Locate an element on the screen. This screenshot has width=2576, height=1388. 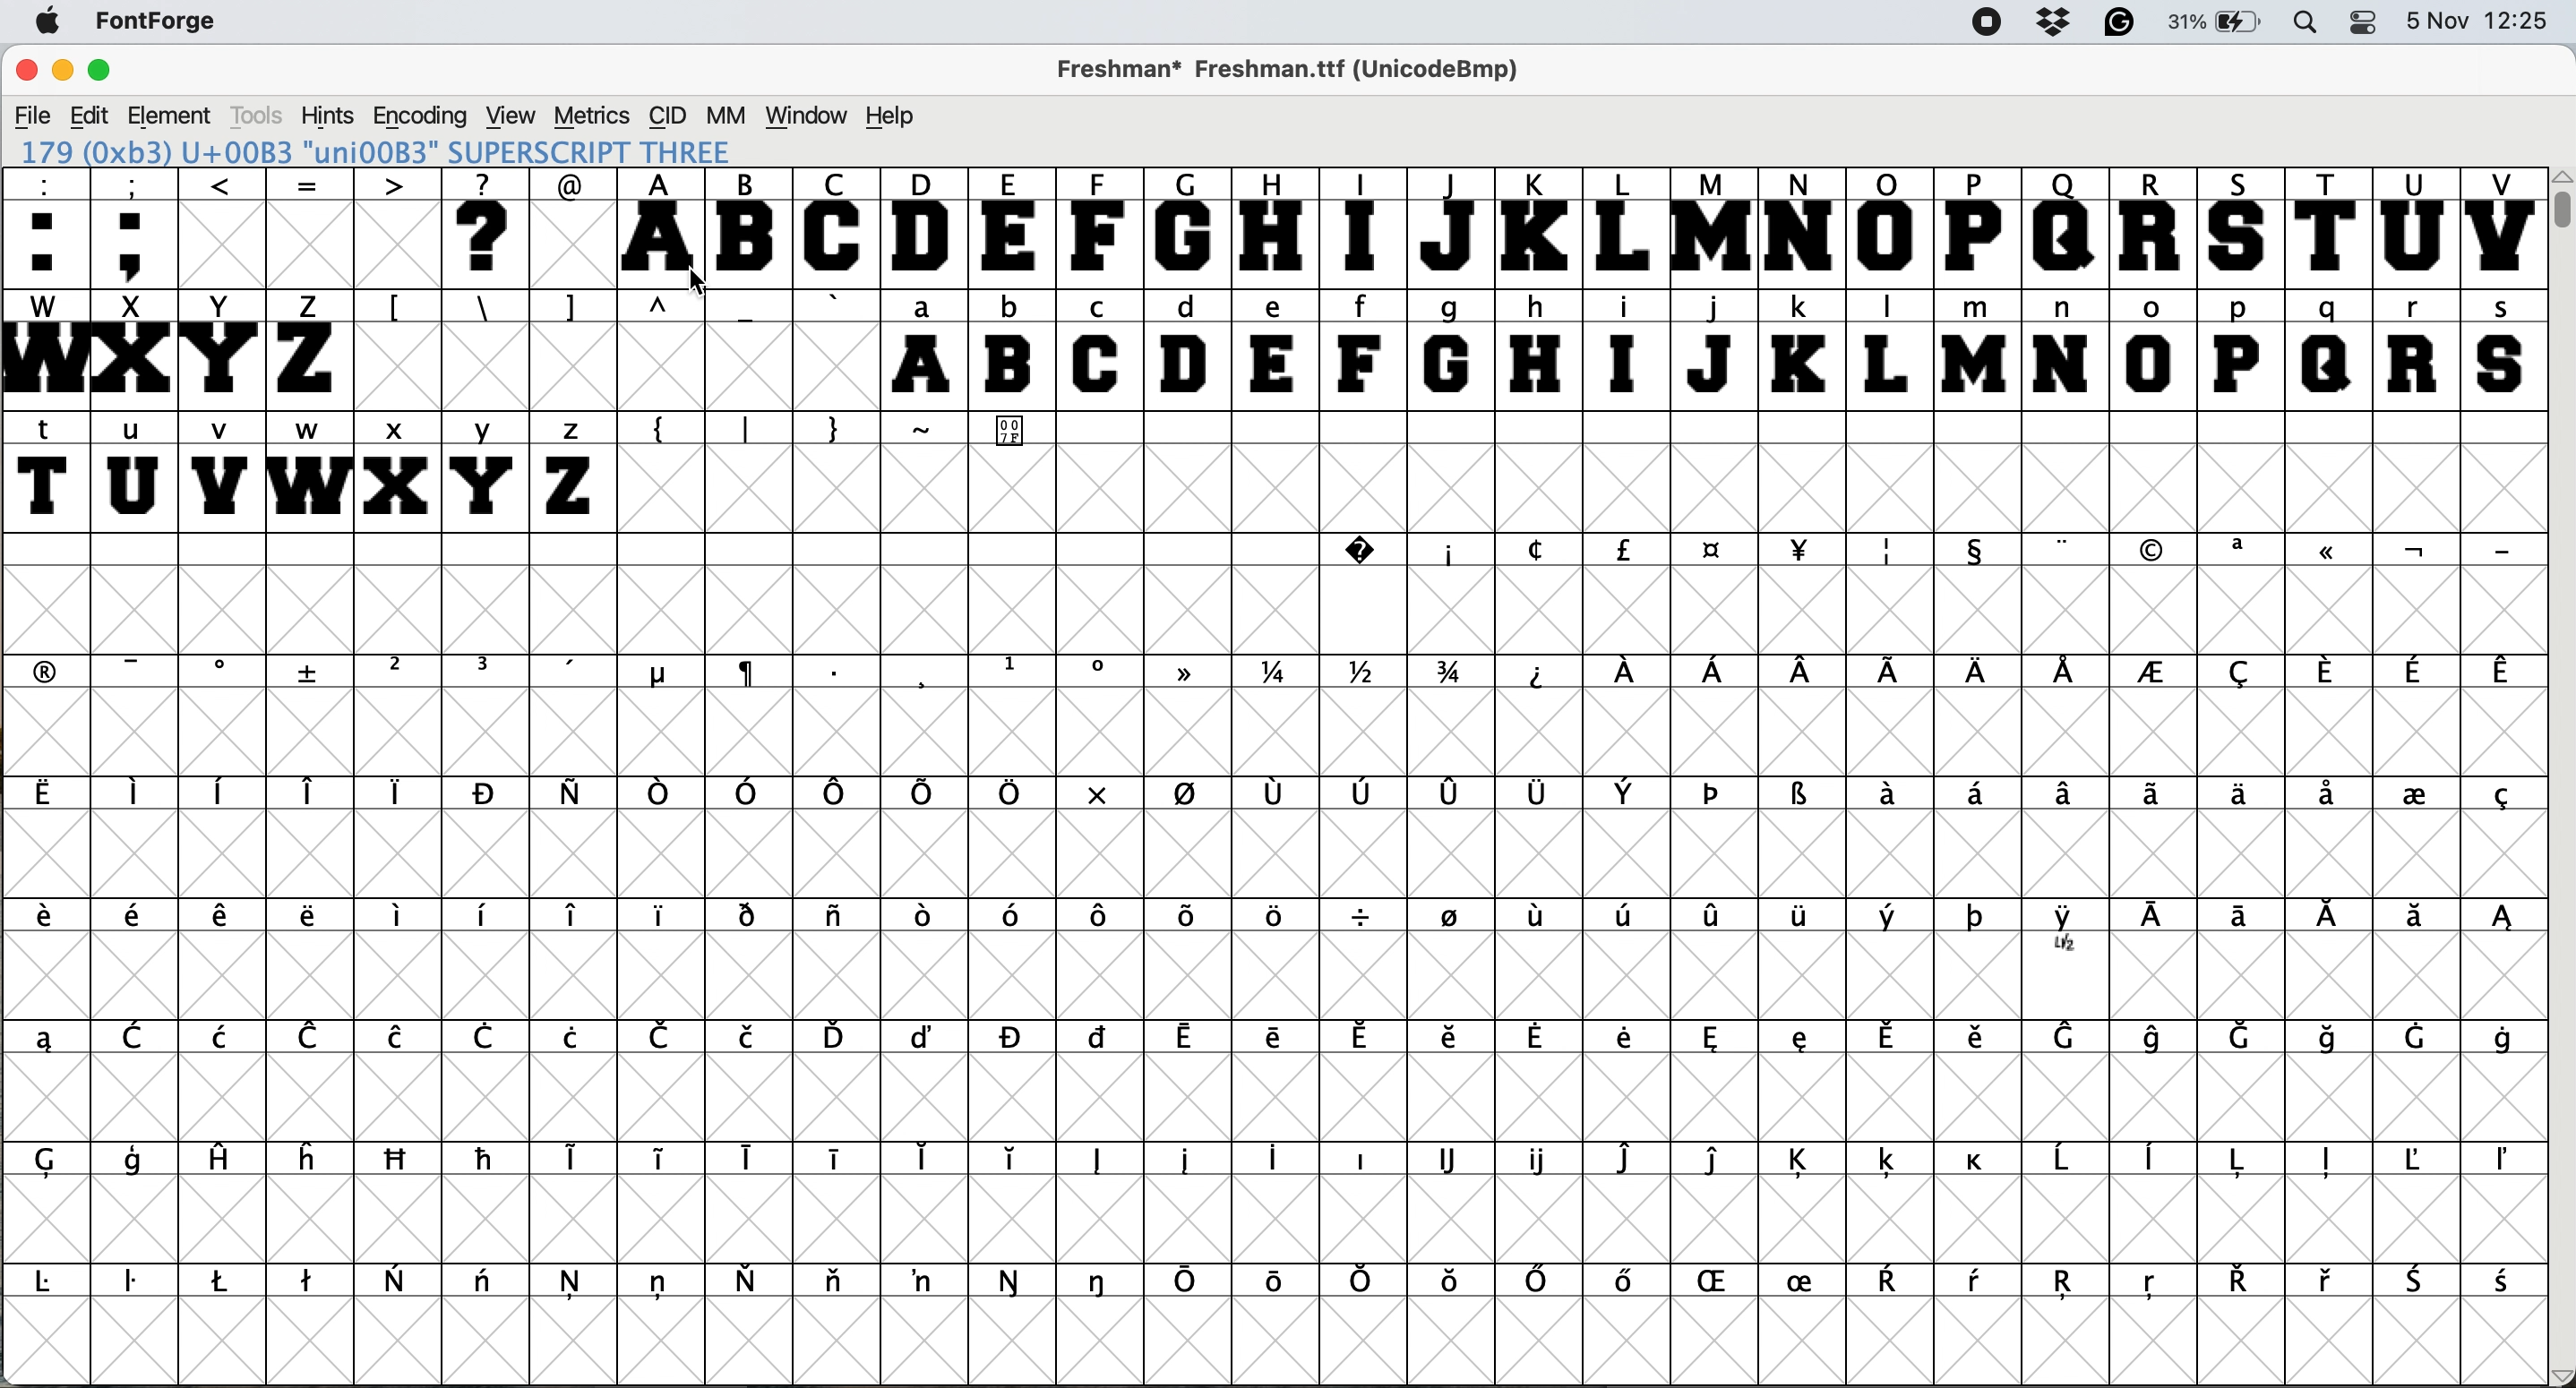
symbol is located at coordinates (2329, 1037).